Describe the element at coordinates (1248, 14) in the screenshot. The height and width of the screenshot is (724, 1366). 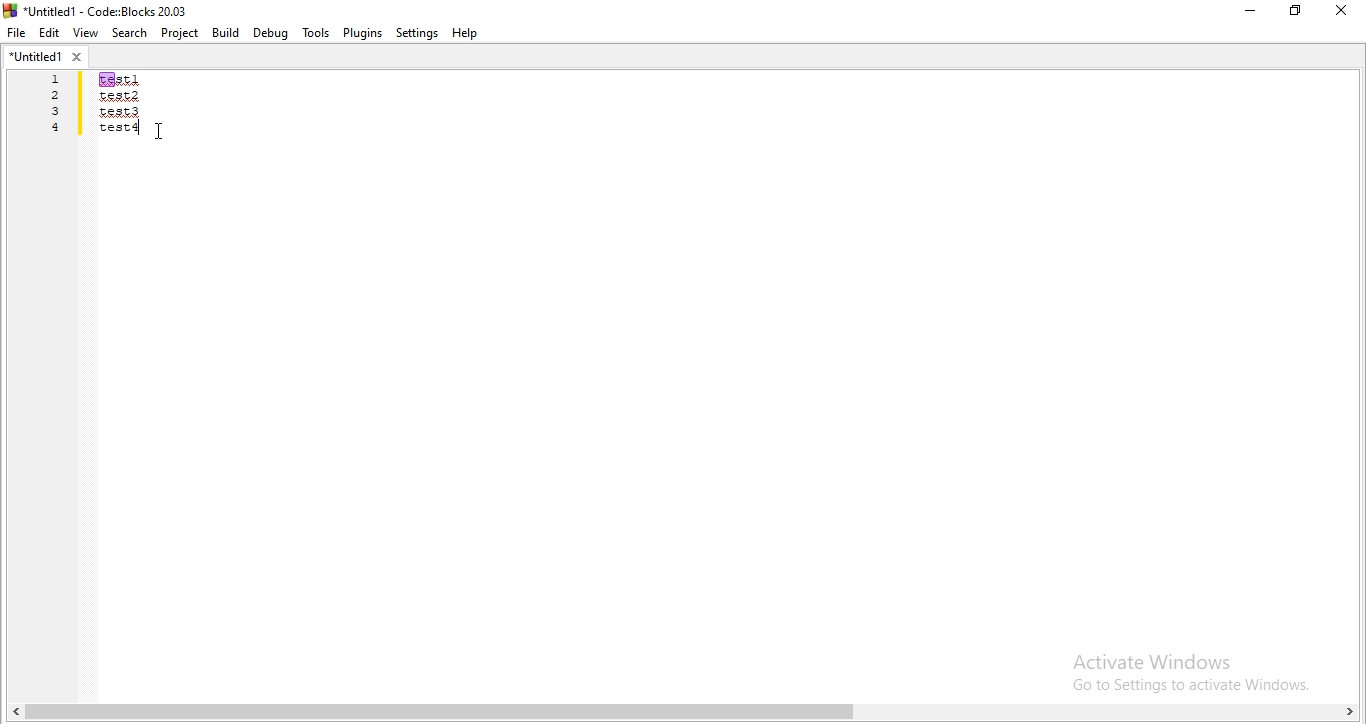
I see `Minimise` at that location.